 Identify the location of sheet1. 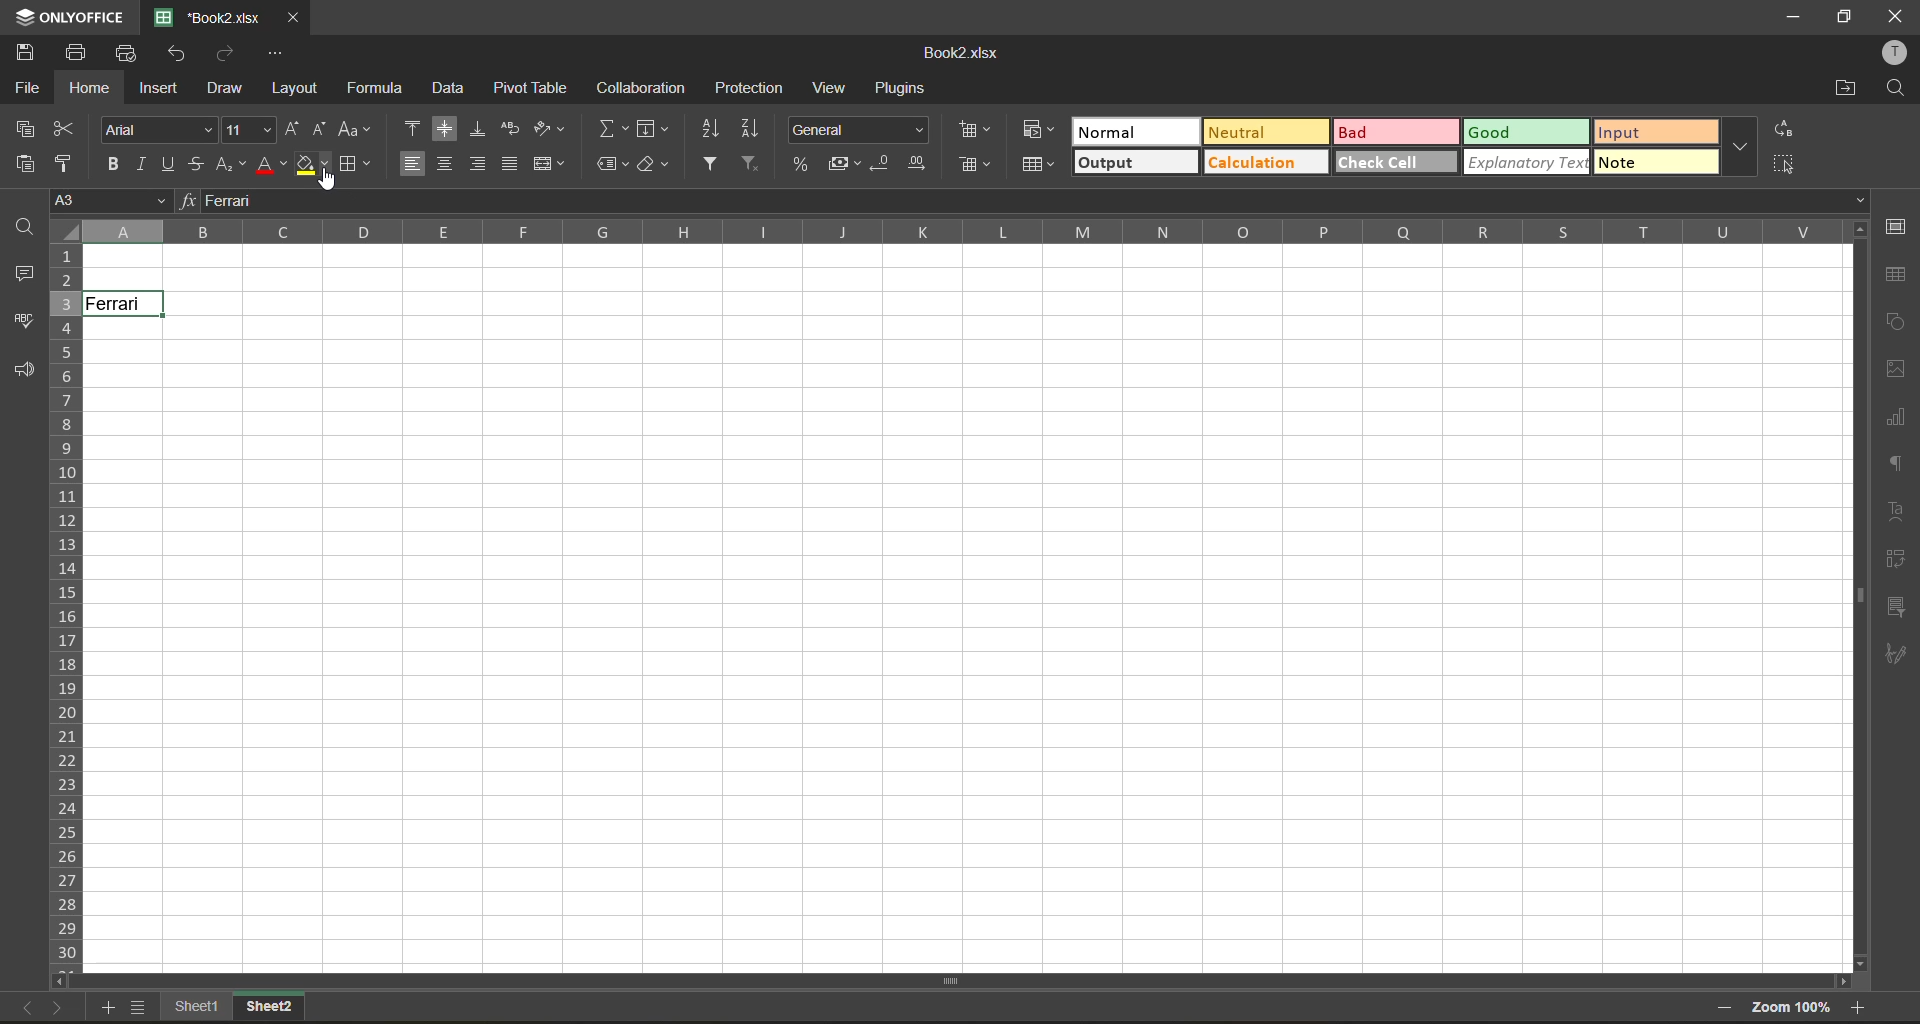
(199, 1006).